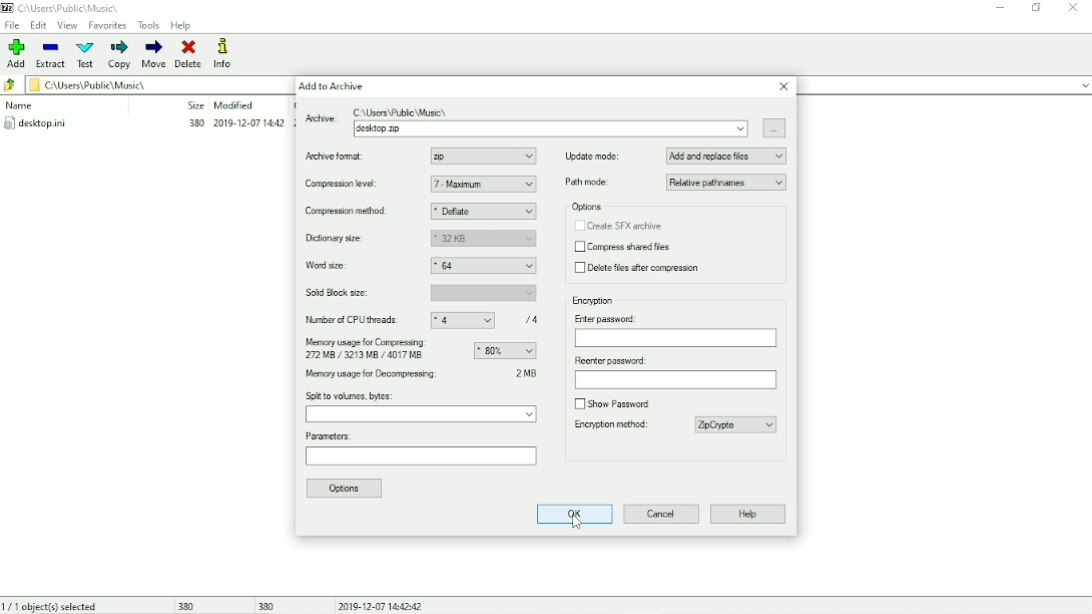 The height and width of the screenshot is (614, 1092). Describe the element at coordinates (618, 226) in the screenshot. I see `Create SFX archive` at that location.